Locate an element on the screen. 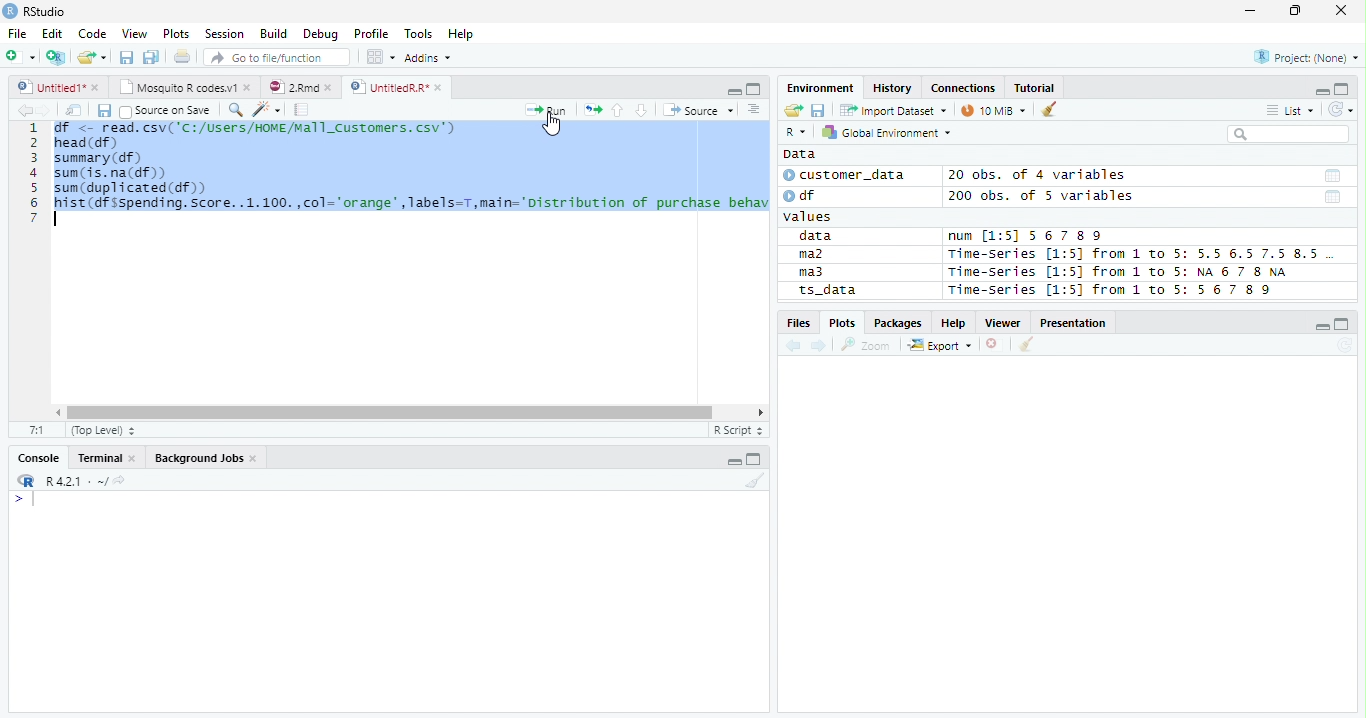 The width and height of the screenshot is (1366, 718). Show in new window is located at coordinates (75, 110).